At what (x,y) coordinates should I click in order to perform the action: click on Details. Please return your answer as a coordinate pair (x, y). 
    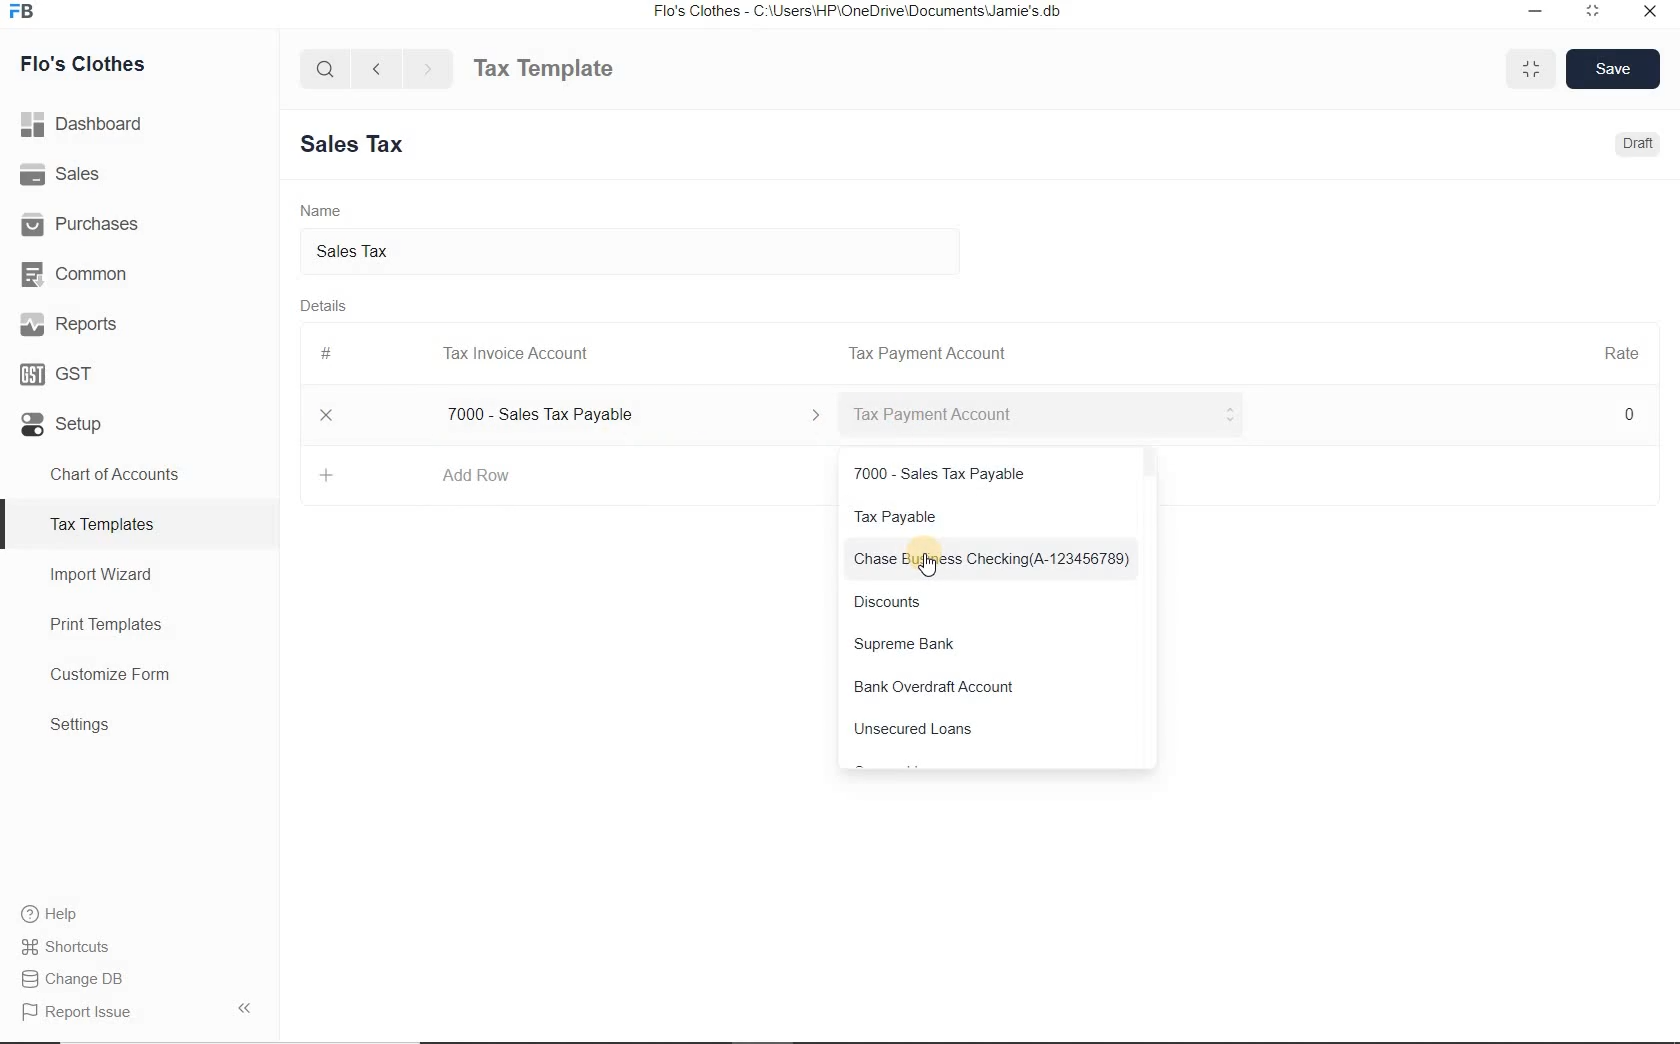
    Looking at the image, I should click on (324, 305).